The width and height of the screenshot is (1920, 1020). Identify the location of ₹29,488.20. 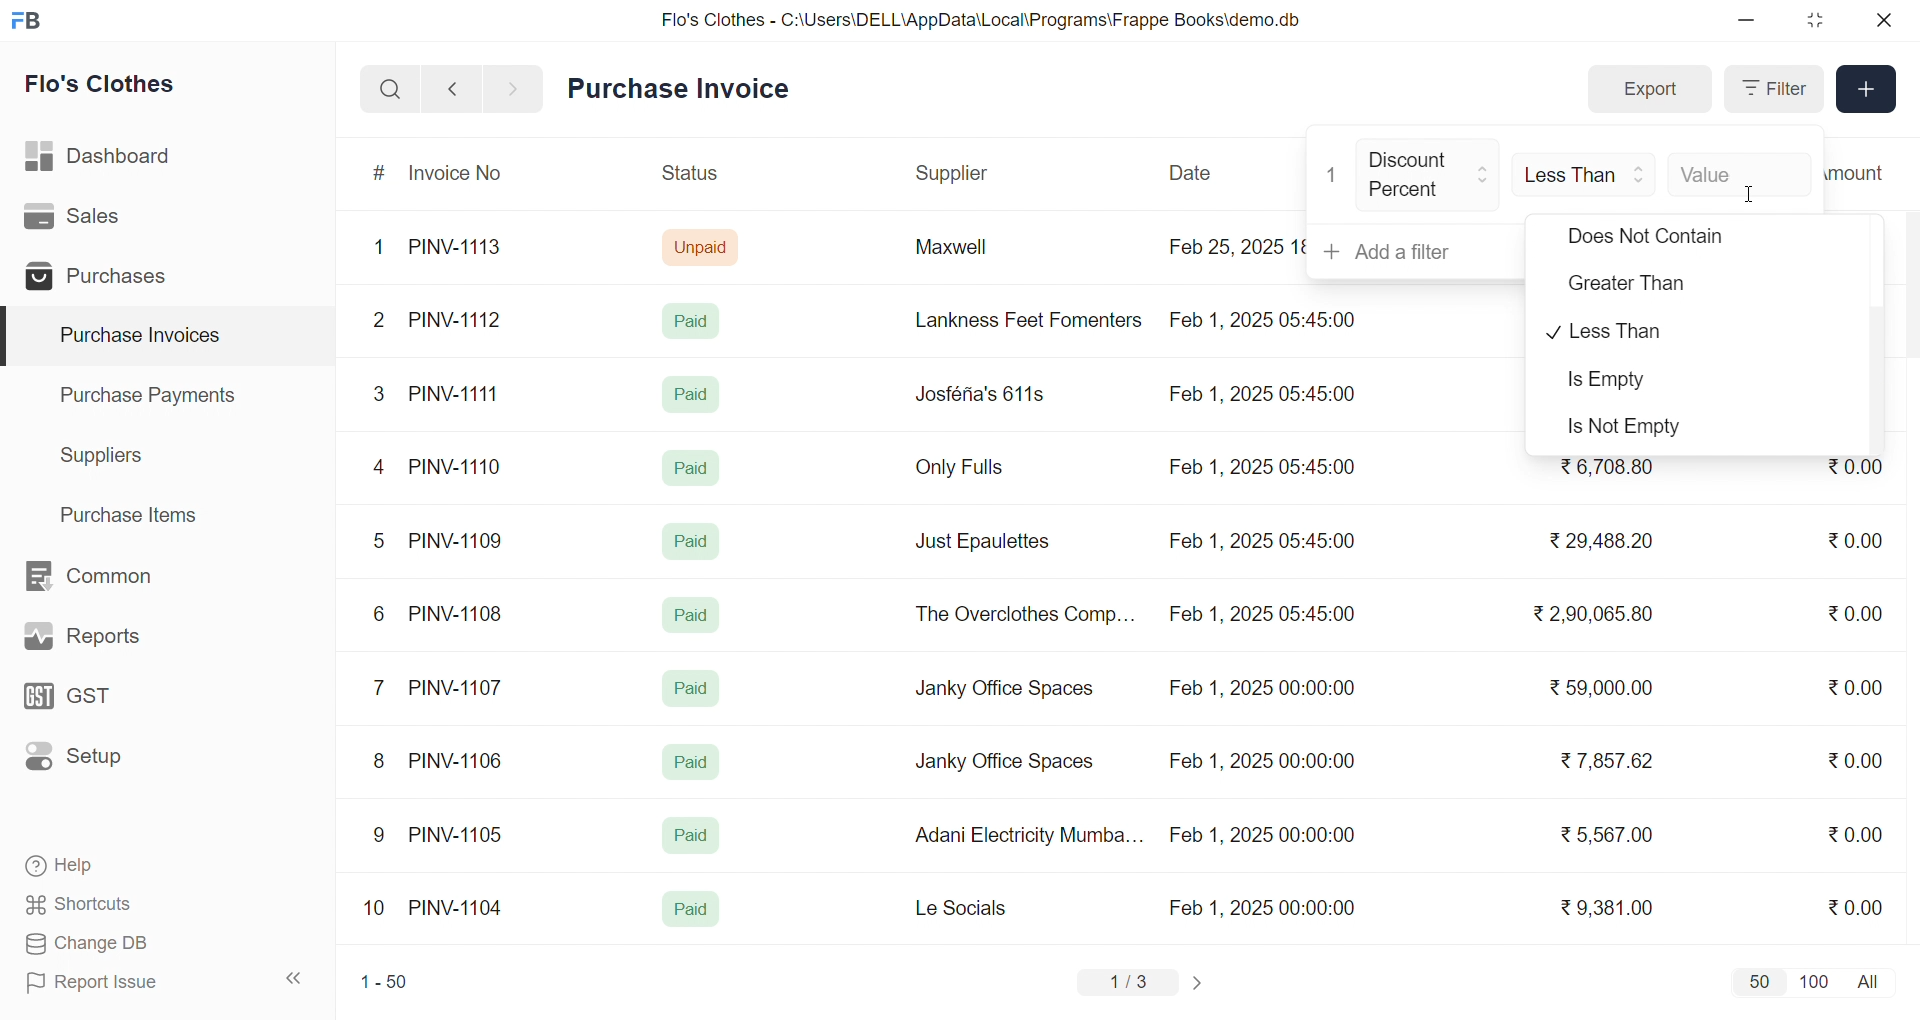
(1595, 541).